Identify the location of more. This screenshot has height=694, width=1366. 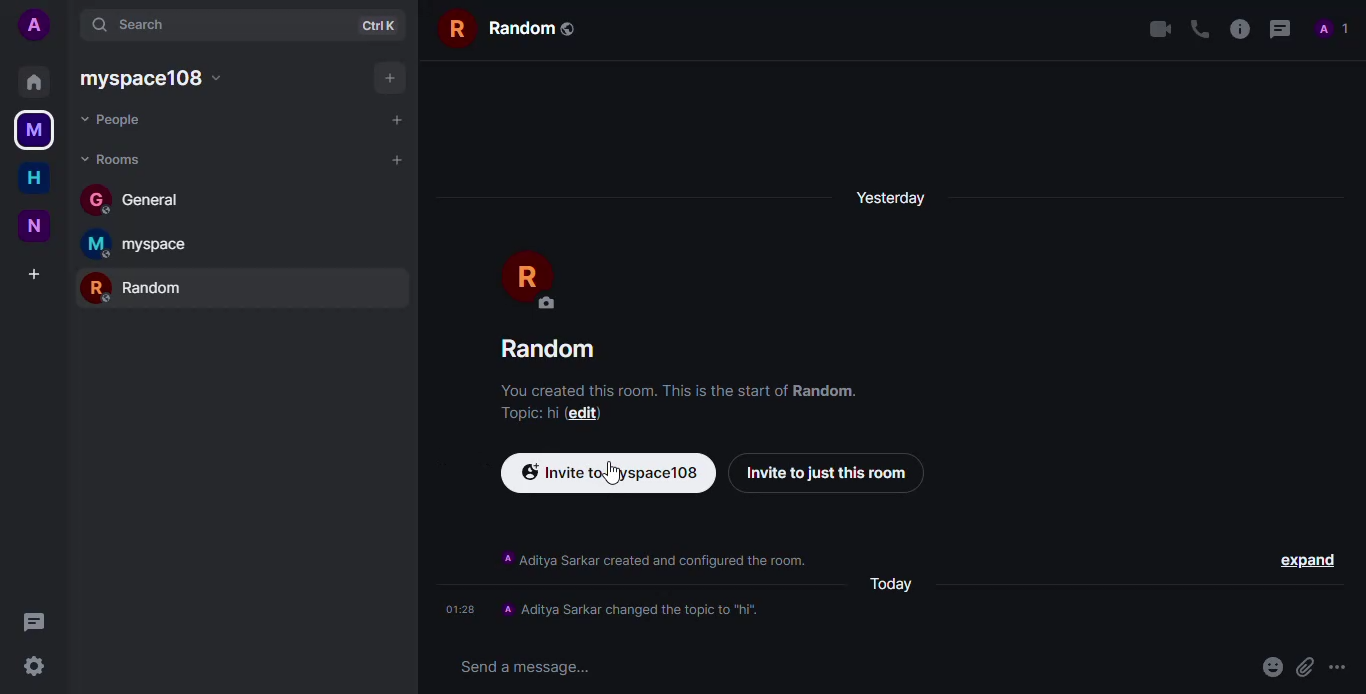
(1341, 668).